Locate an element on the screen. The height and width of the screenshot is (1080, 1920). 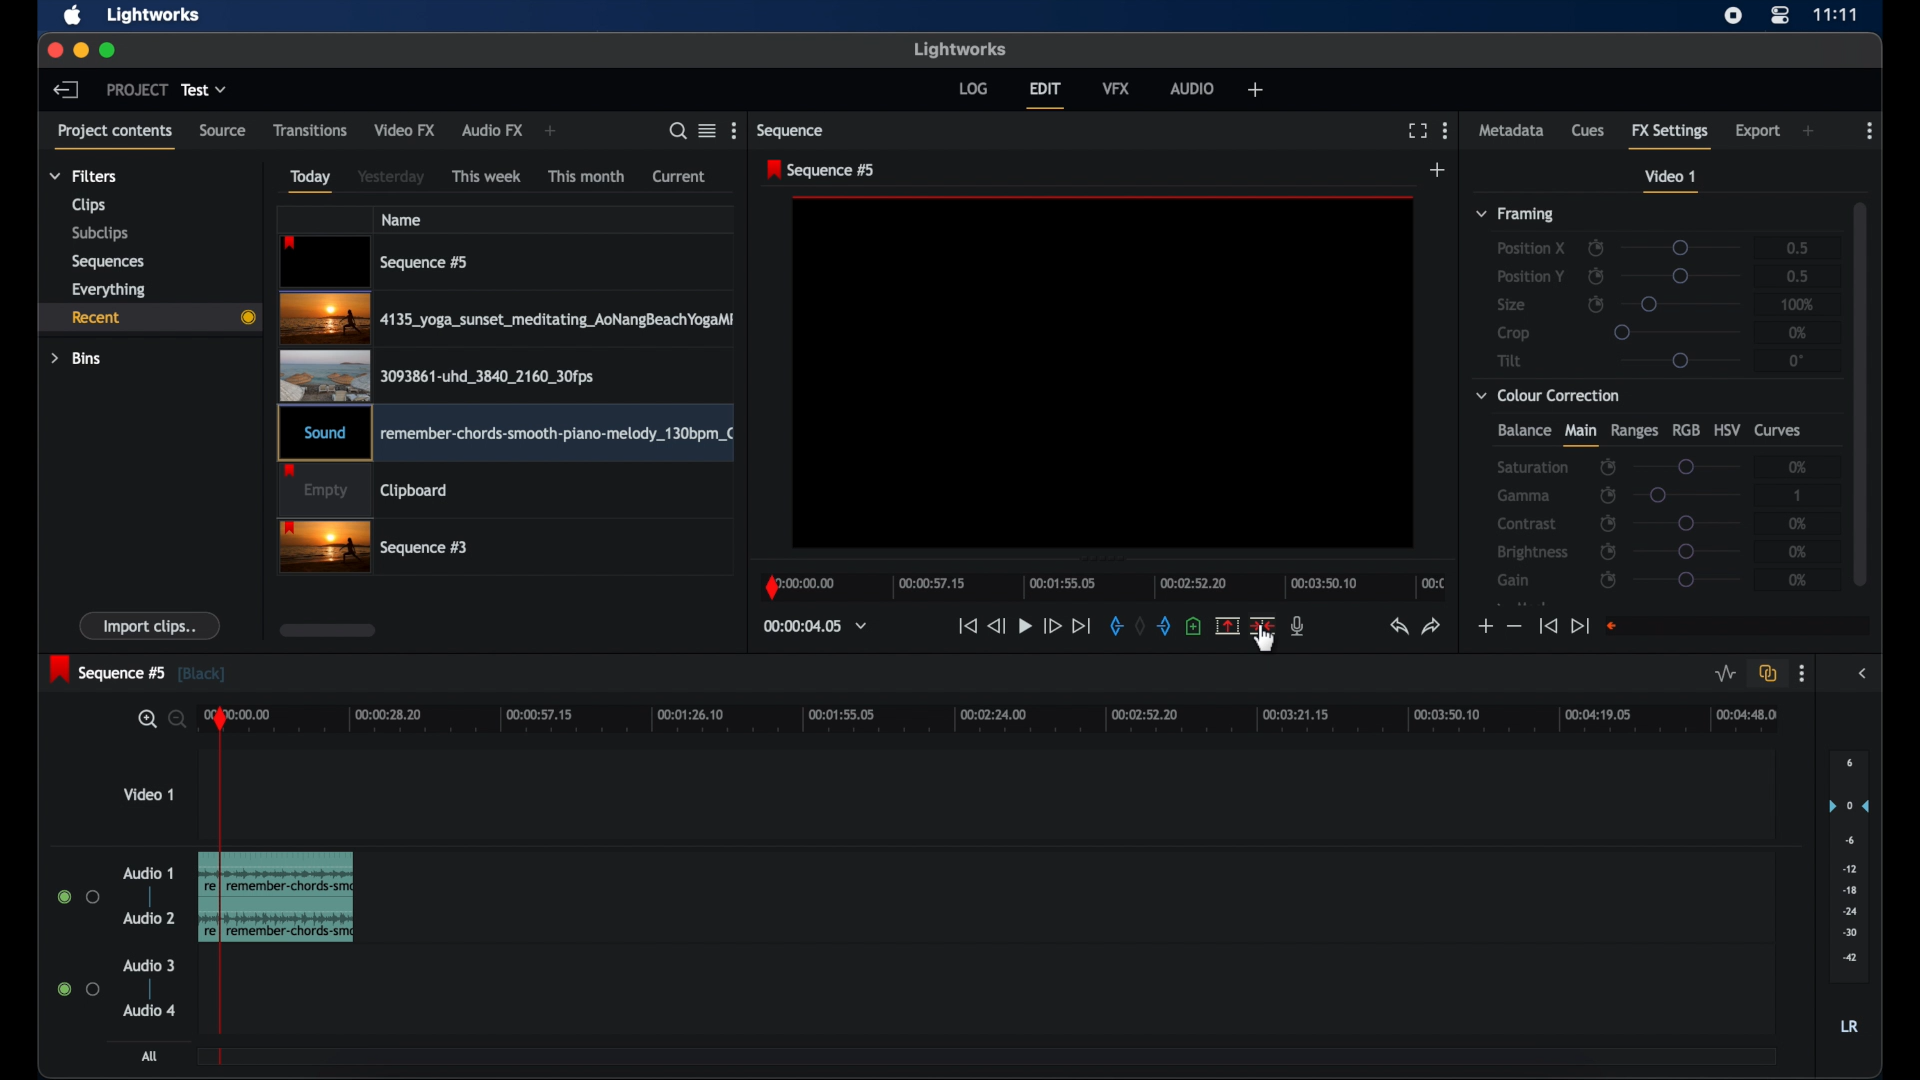
balance is located at coordinates (1523, 430).